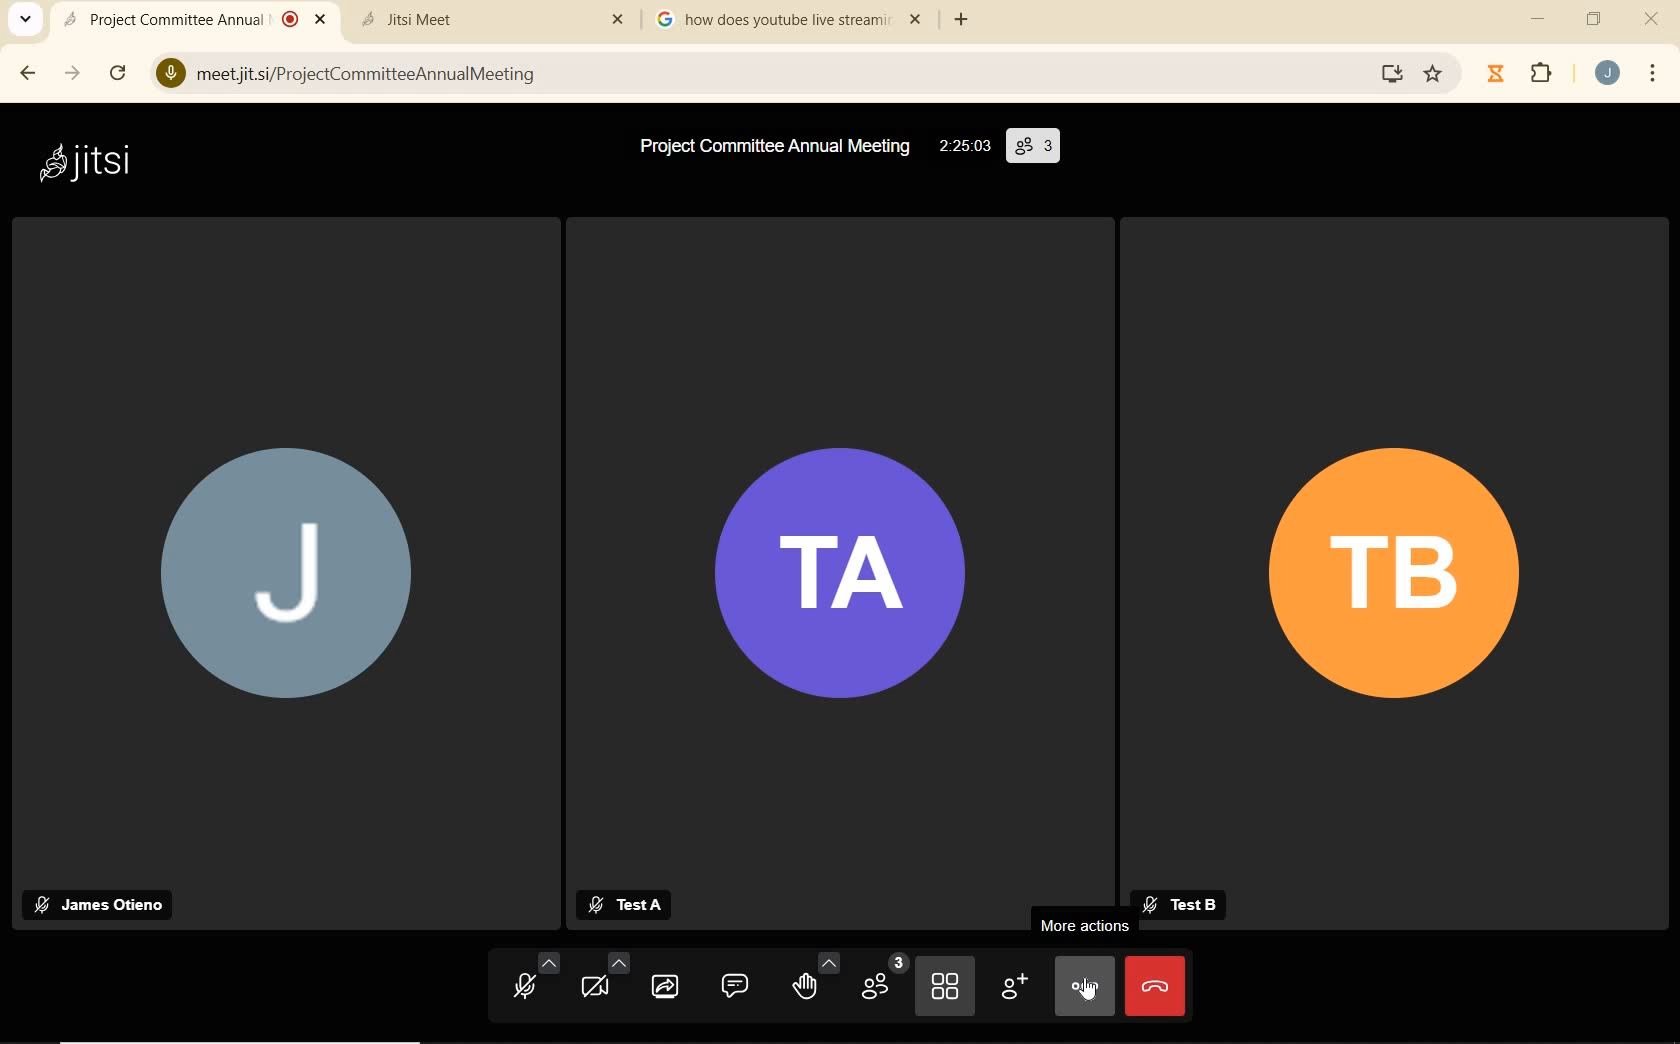 The width and height of the screenshot is (1680, 1044). I want to click on reload, so click(124, 76).